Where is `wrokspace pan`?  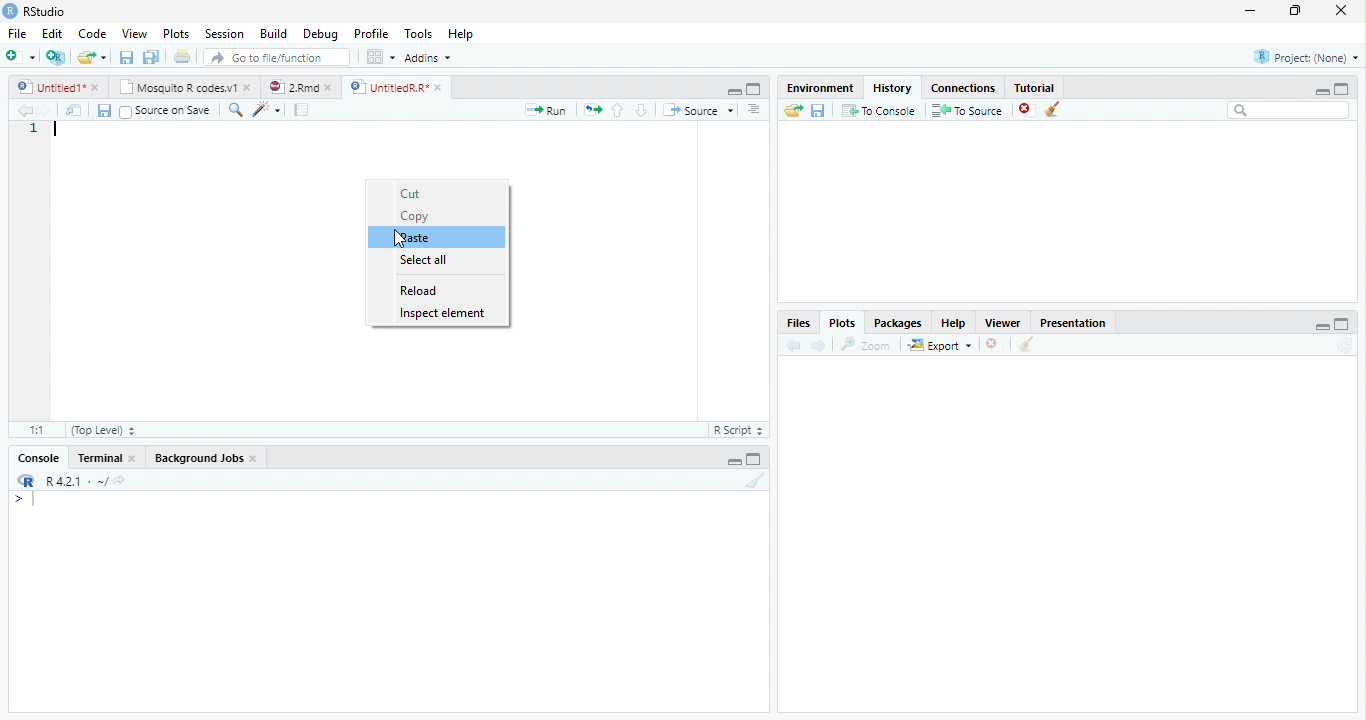 wrokspace pan is located at coordinates (379, 57).